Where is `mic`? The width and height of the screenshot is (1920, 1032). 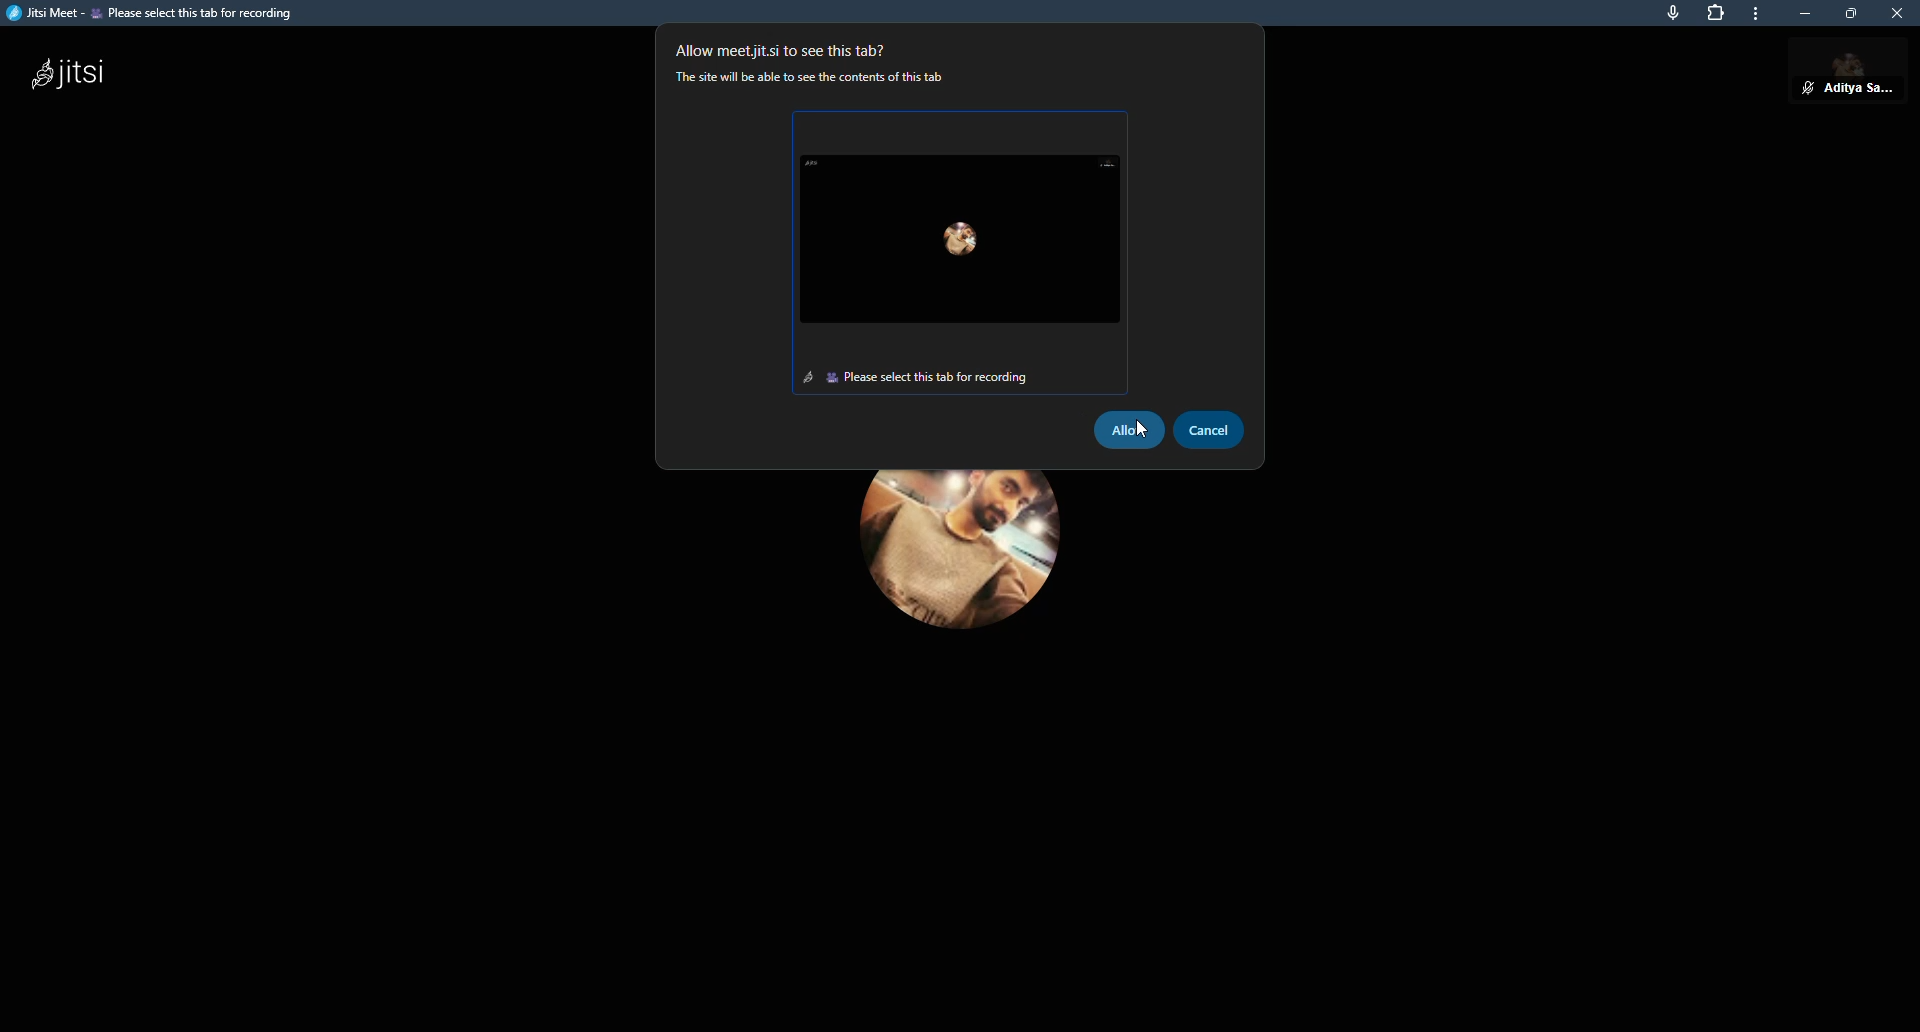 mic is located at coordinates (1671, 13).